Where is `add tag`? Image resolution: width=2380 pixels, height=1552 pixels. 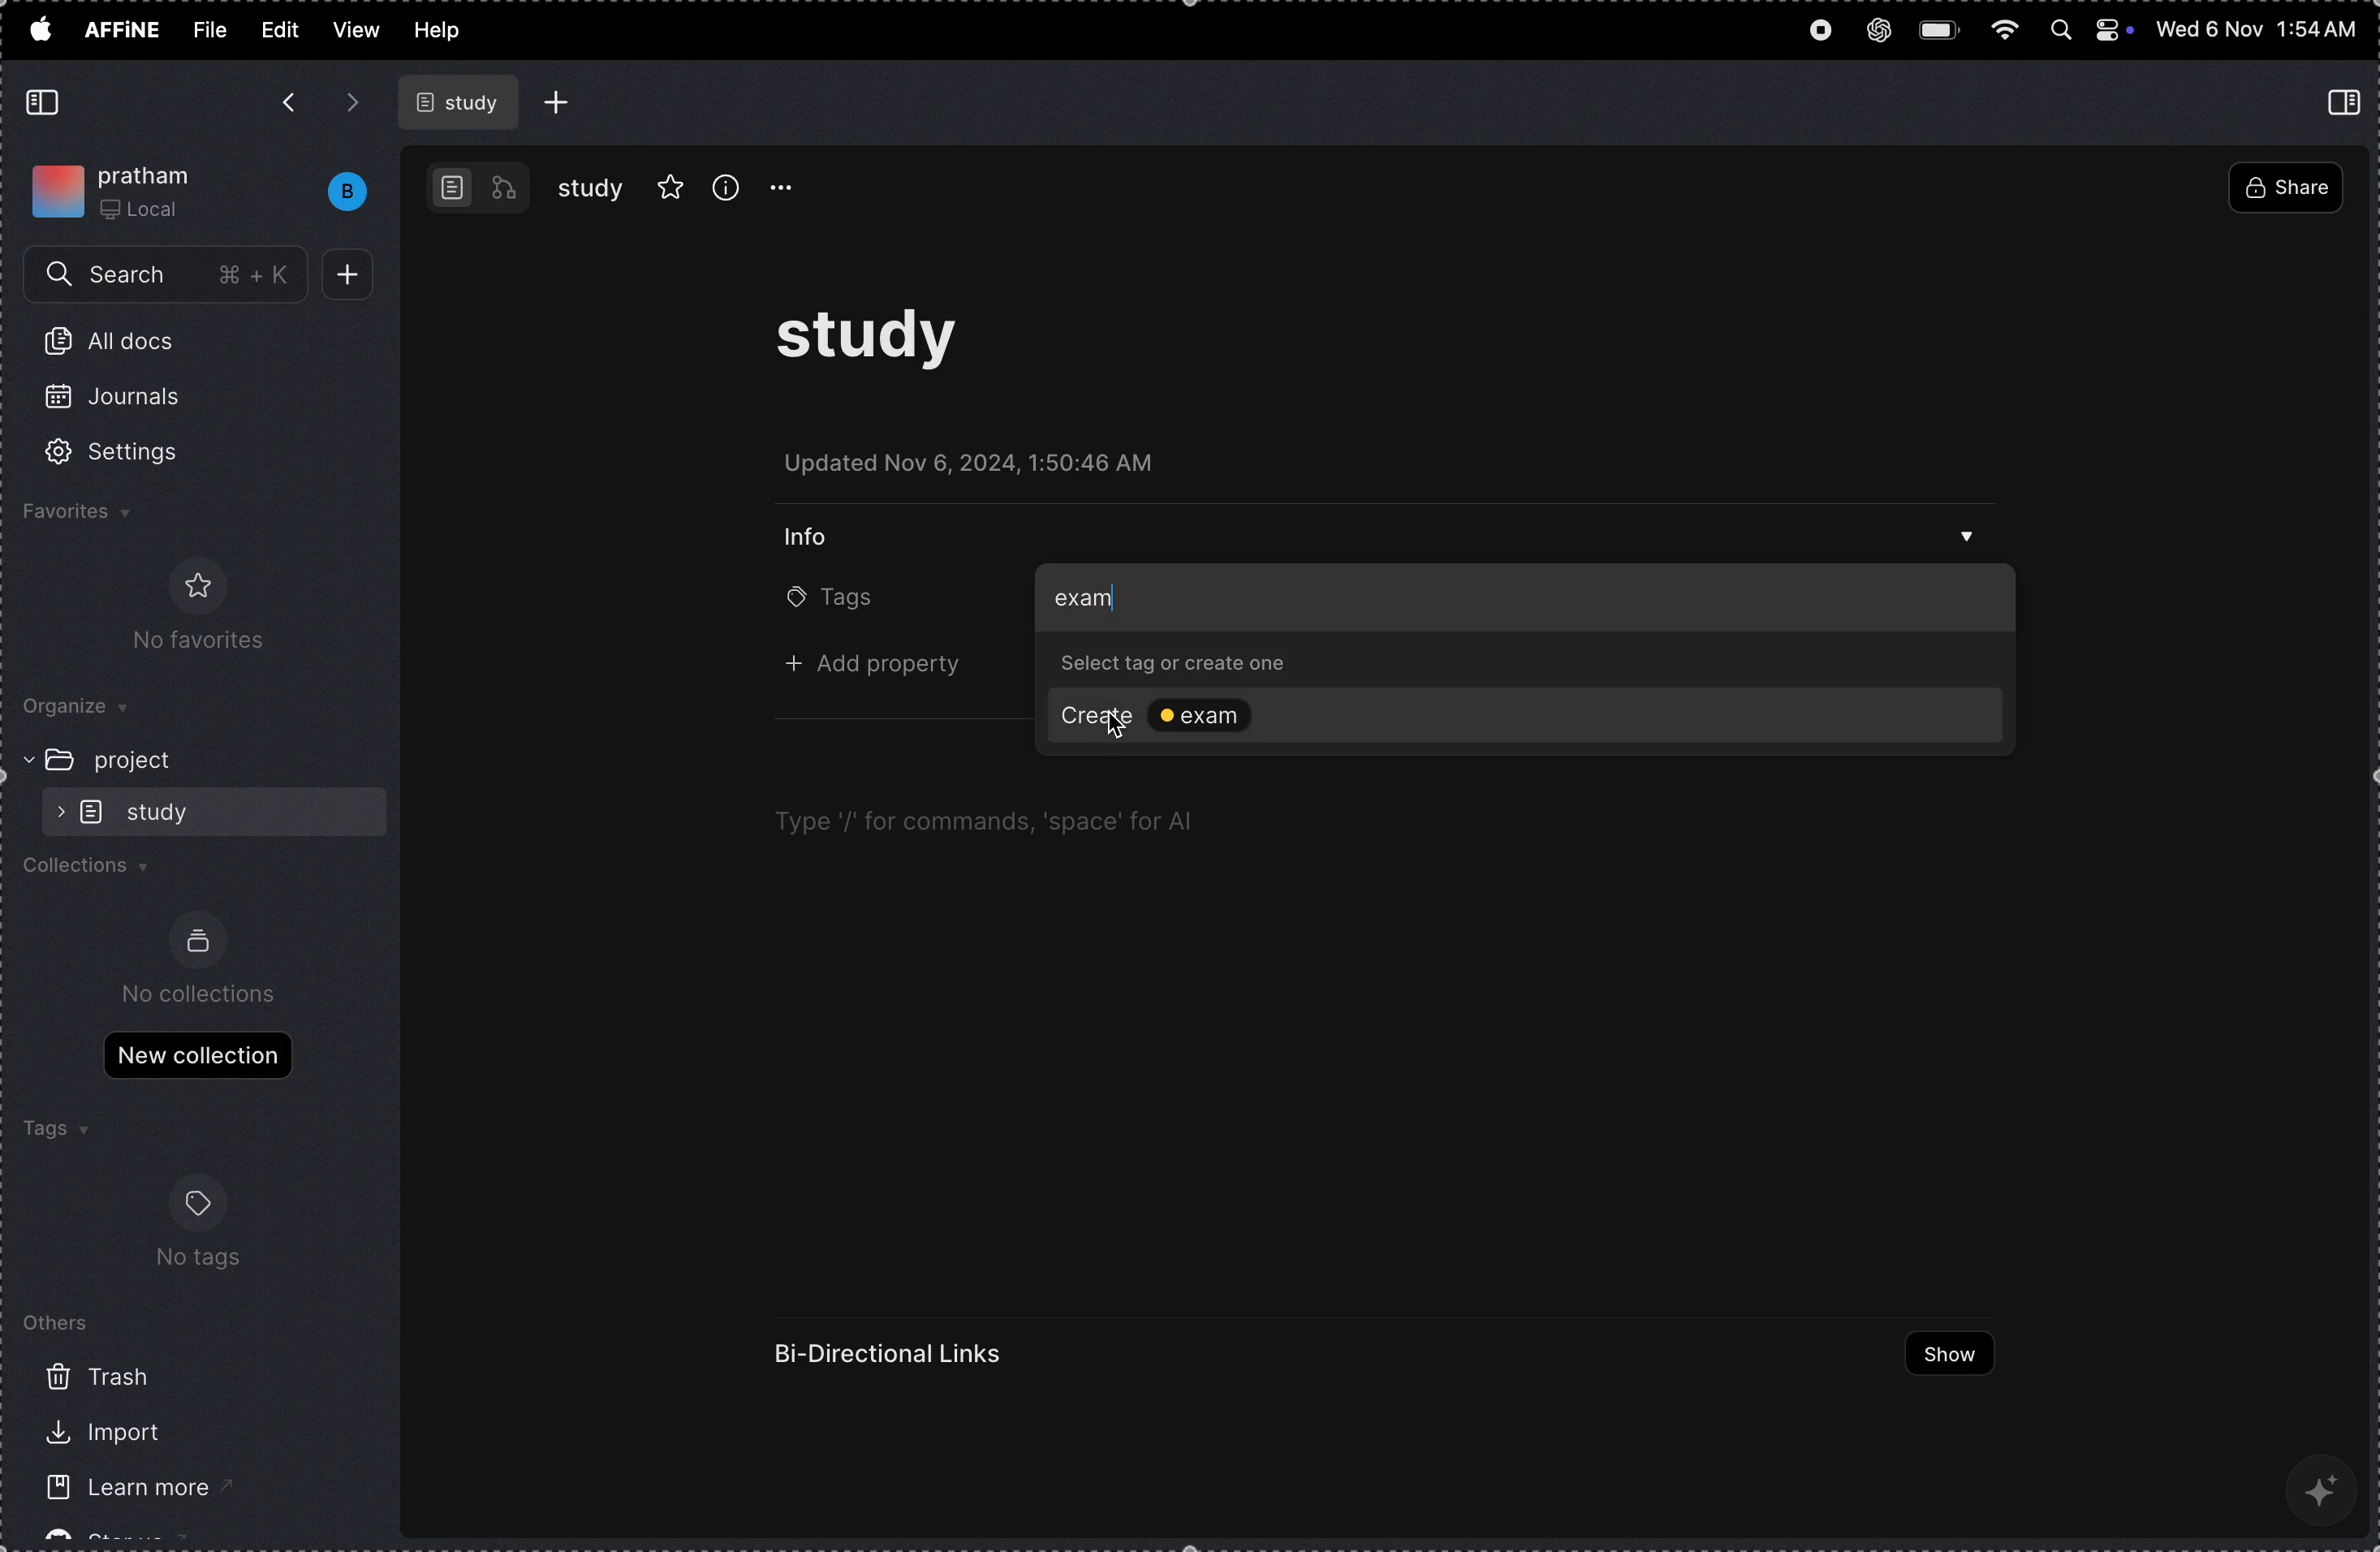
add tag is located at coordinates (1519, 597).